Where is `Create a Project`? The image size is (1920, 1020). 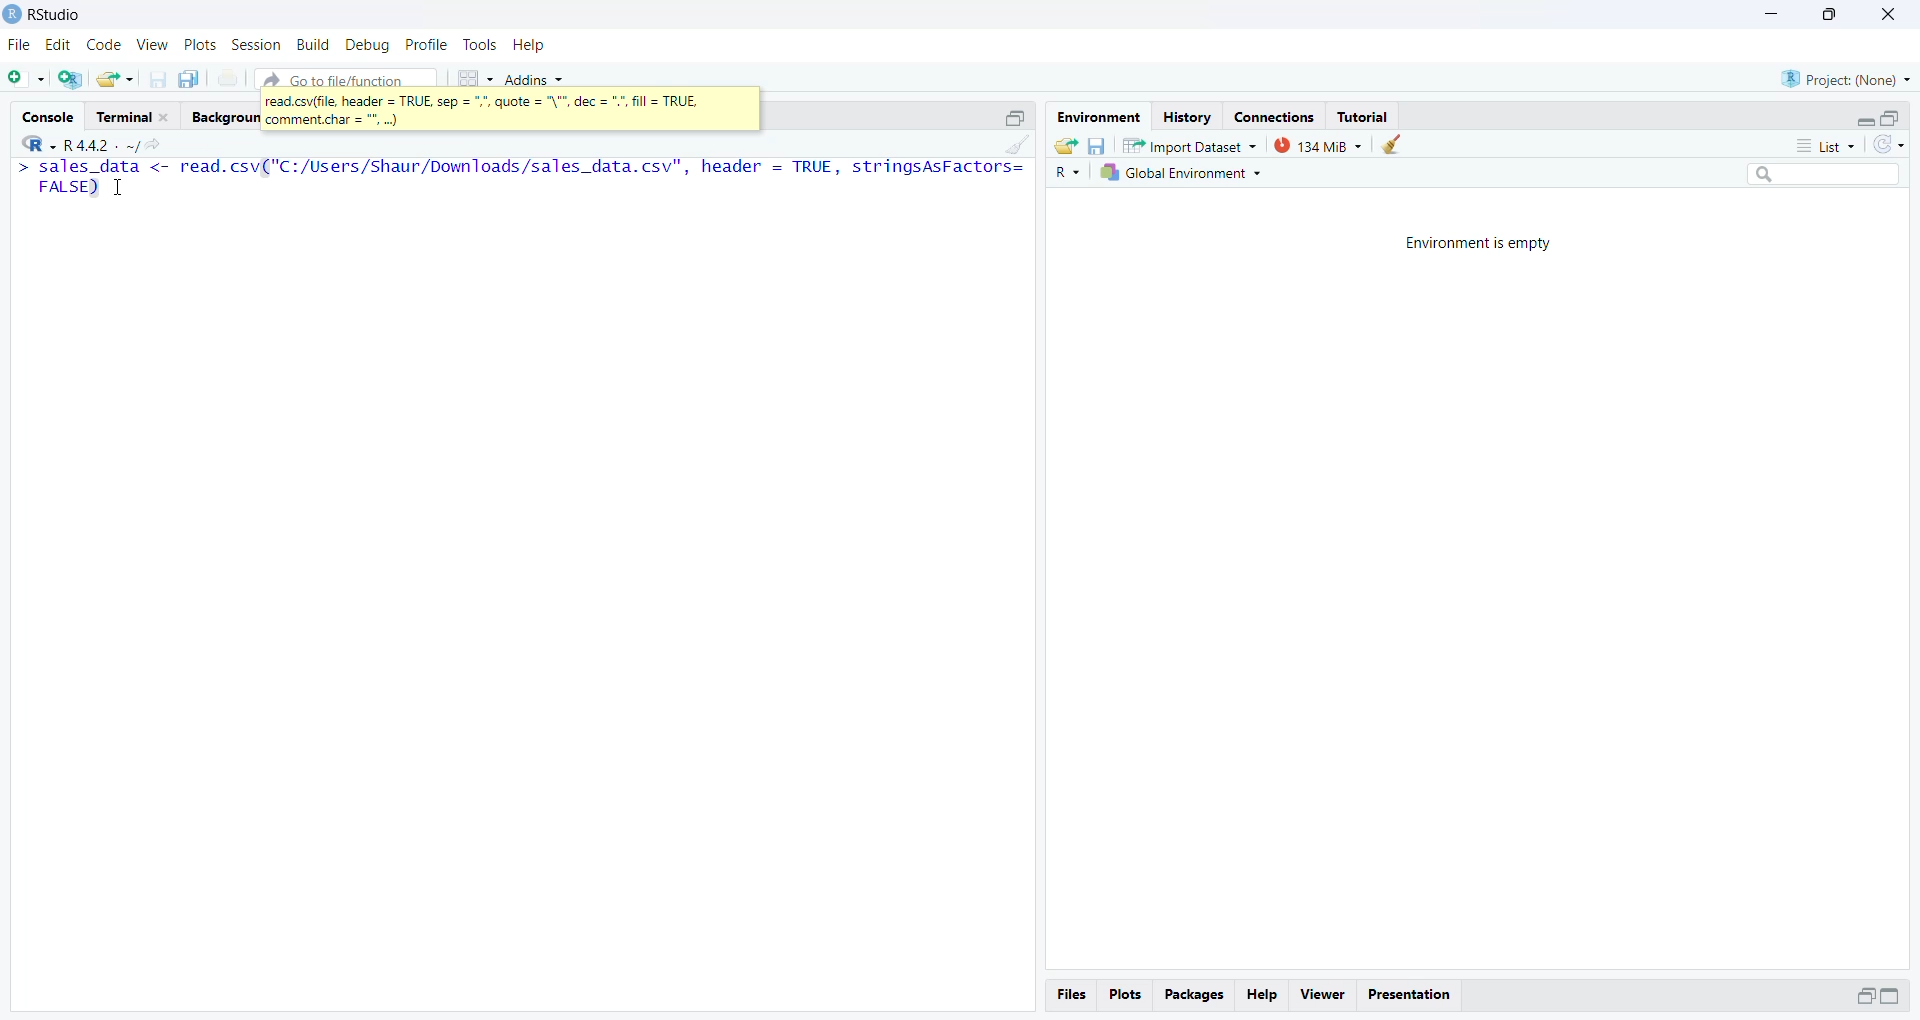 Create a Project is located at coordinates (73, 79).